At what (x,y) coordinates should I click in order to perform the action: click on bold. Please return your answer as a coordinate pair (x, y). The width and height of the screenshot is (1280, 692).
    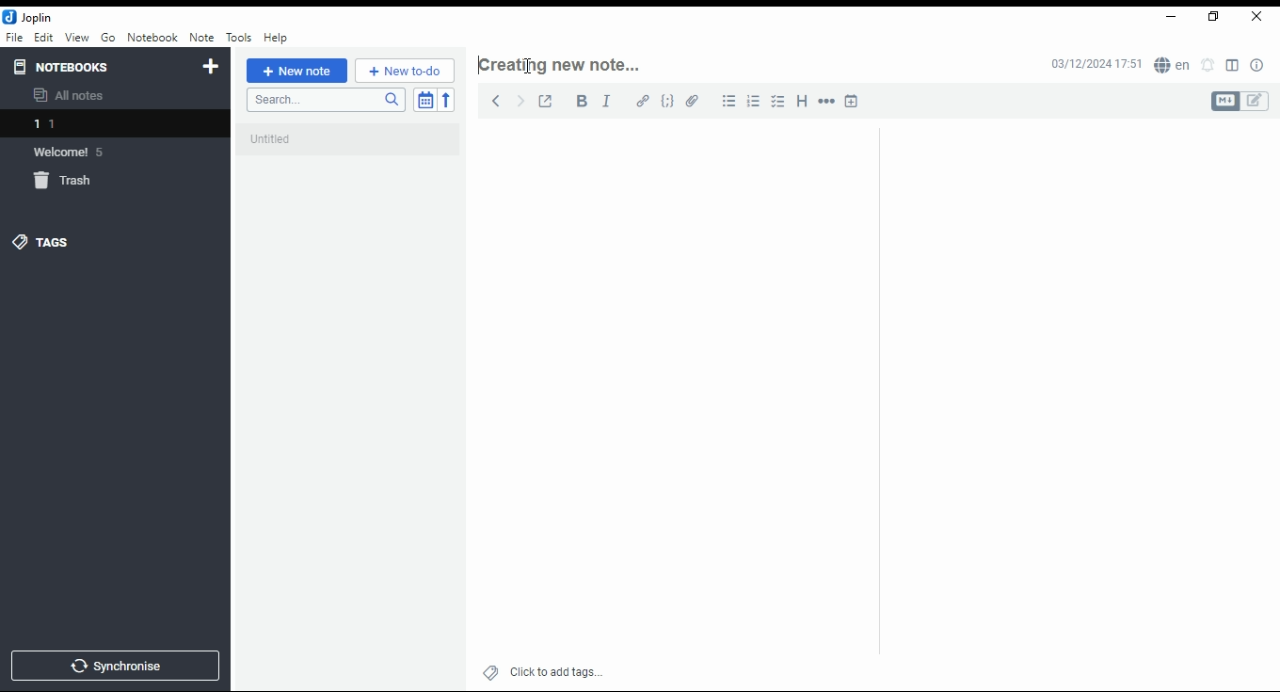
    Looking at the image, I should click on (578, 101).